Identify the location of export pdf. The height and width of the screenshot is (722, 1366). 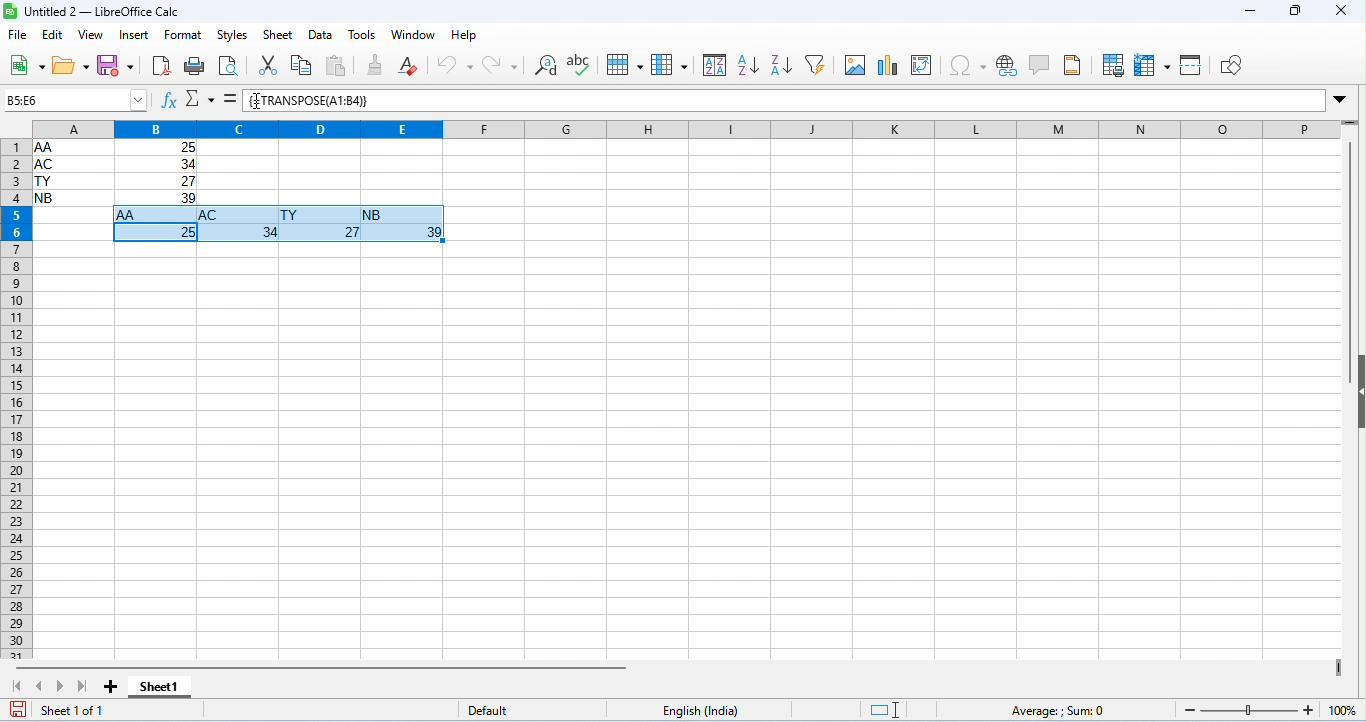
(161, 66).